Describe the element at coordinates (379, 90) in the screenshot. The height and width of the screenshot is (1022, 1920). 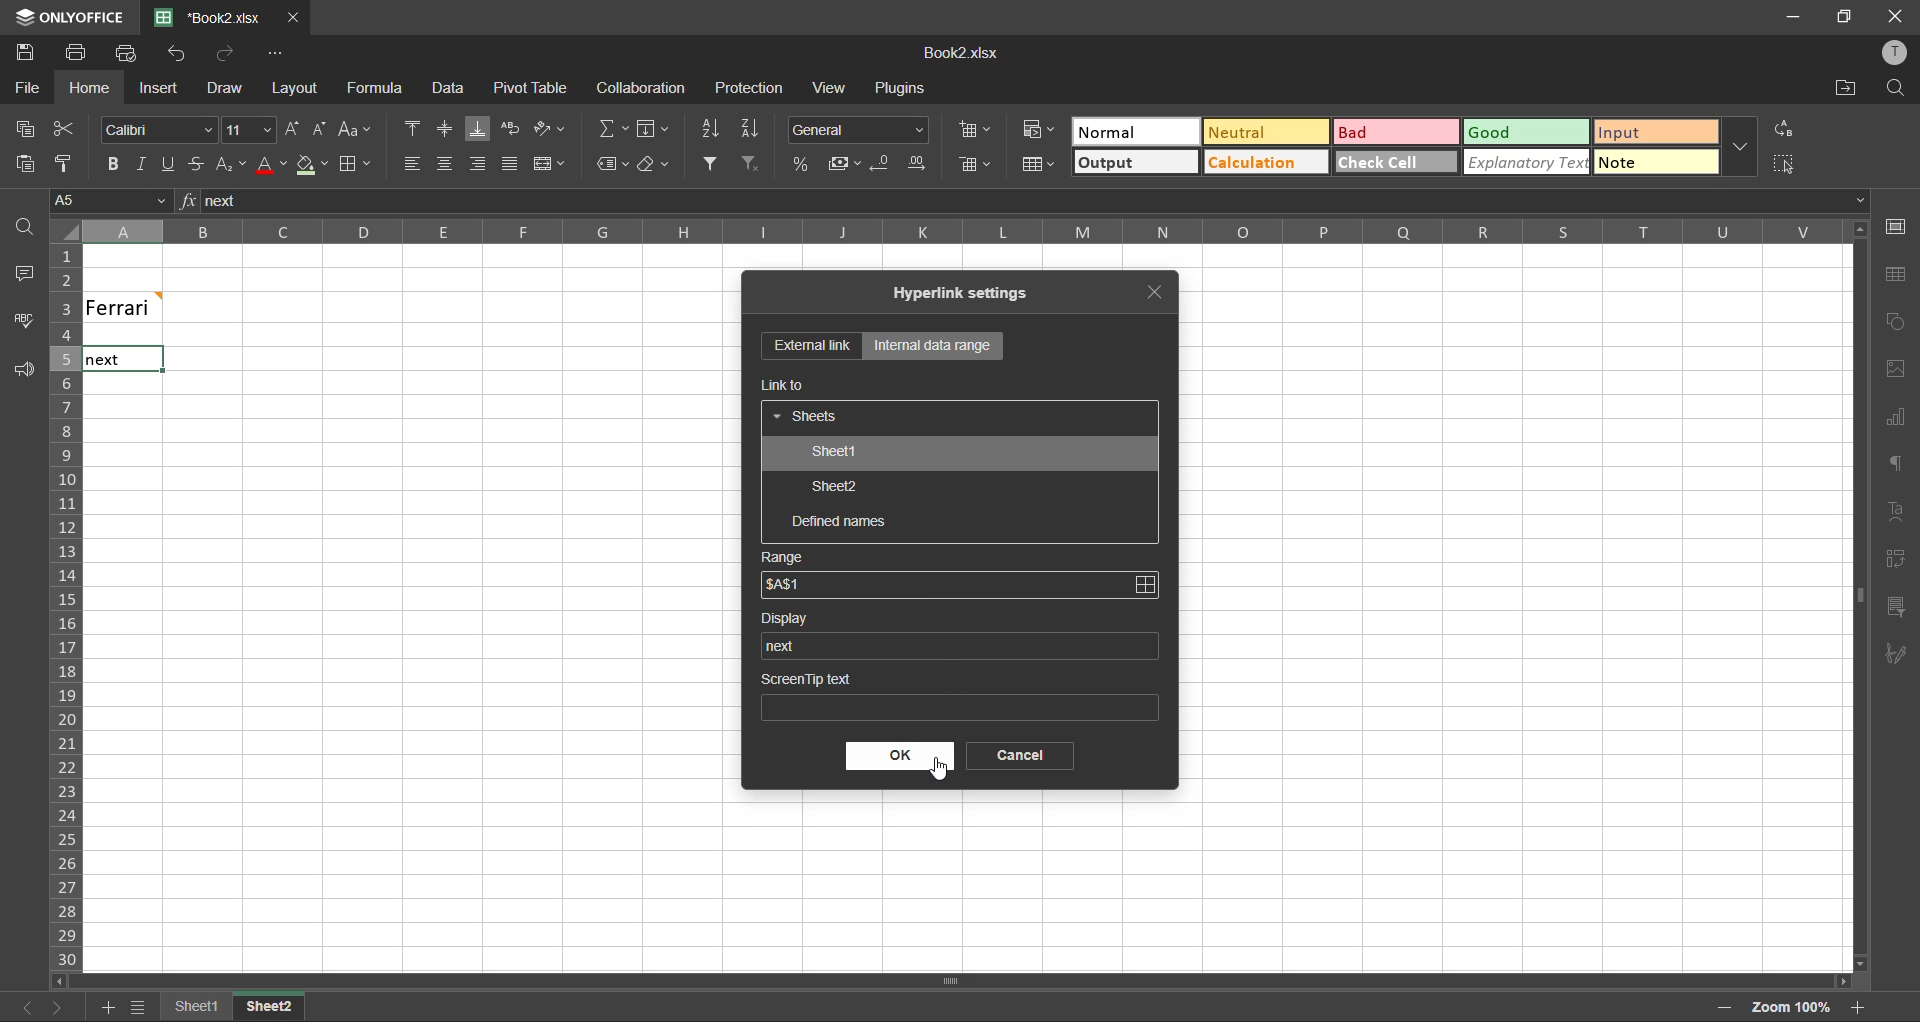
I see `formula` at that location.